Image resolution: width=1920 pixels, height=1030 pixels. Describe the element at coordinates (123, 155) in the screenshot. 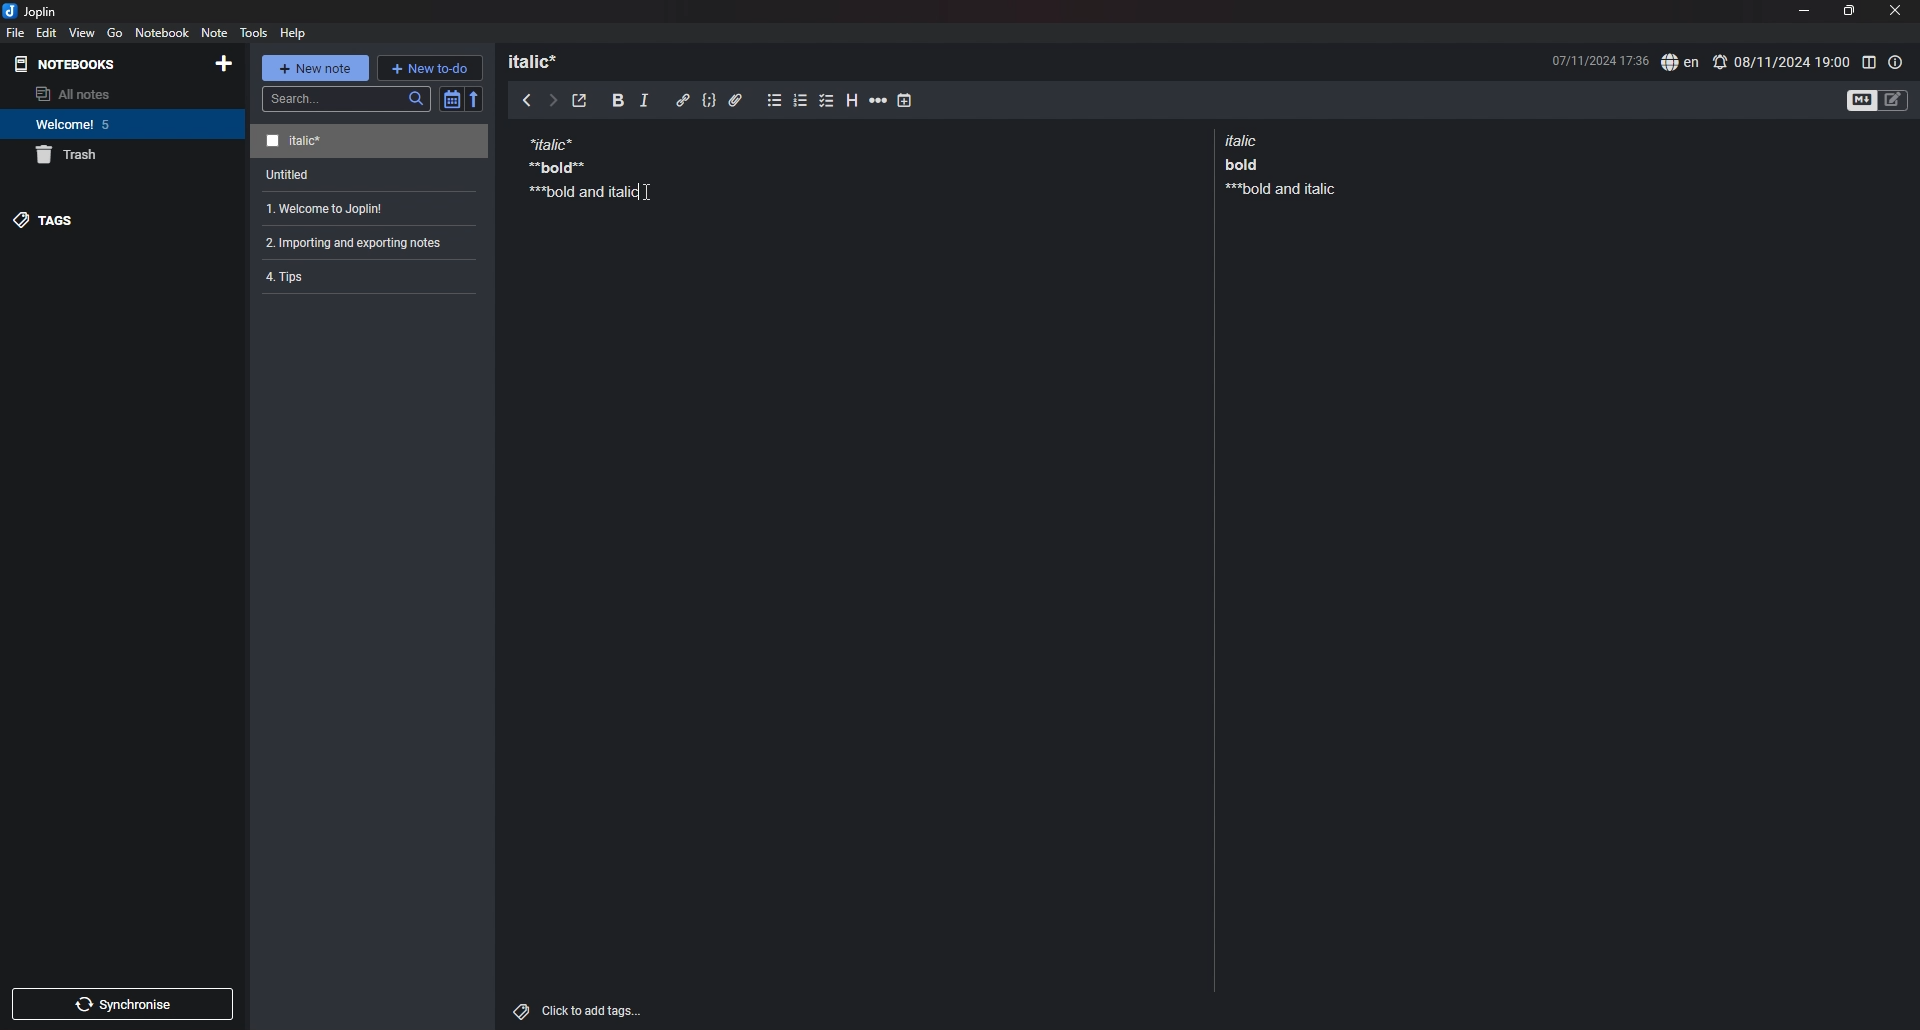

I see `trash` at that location.